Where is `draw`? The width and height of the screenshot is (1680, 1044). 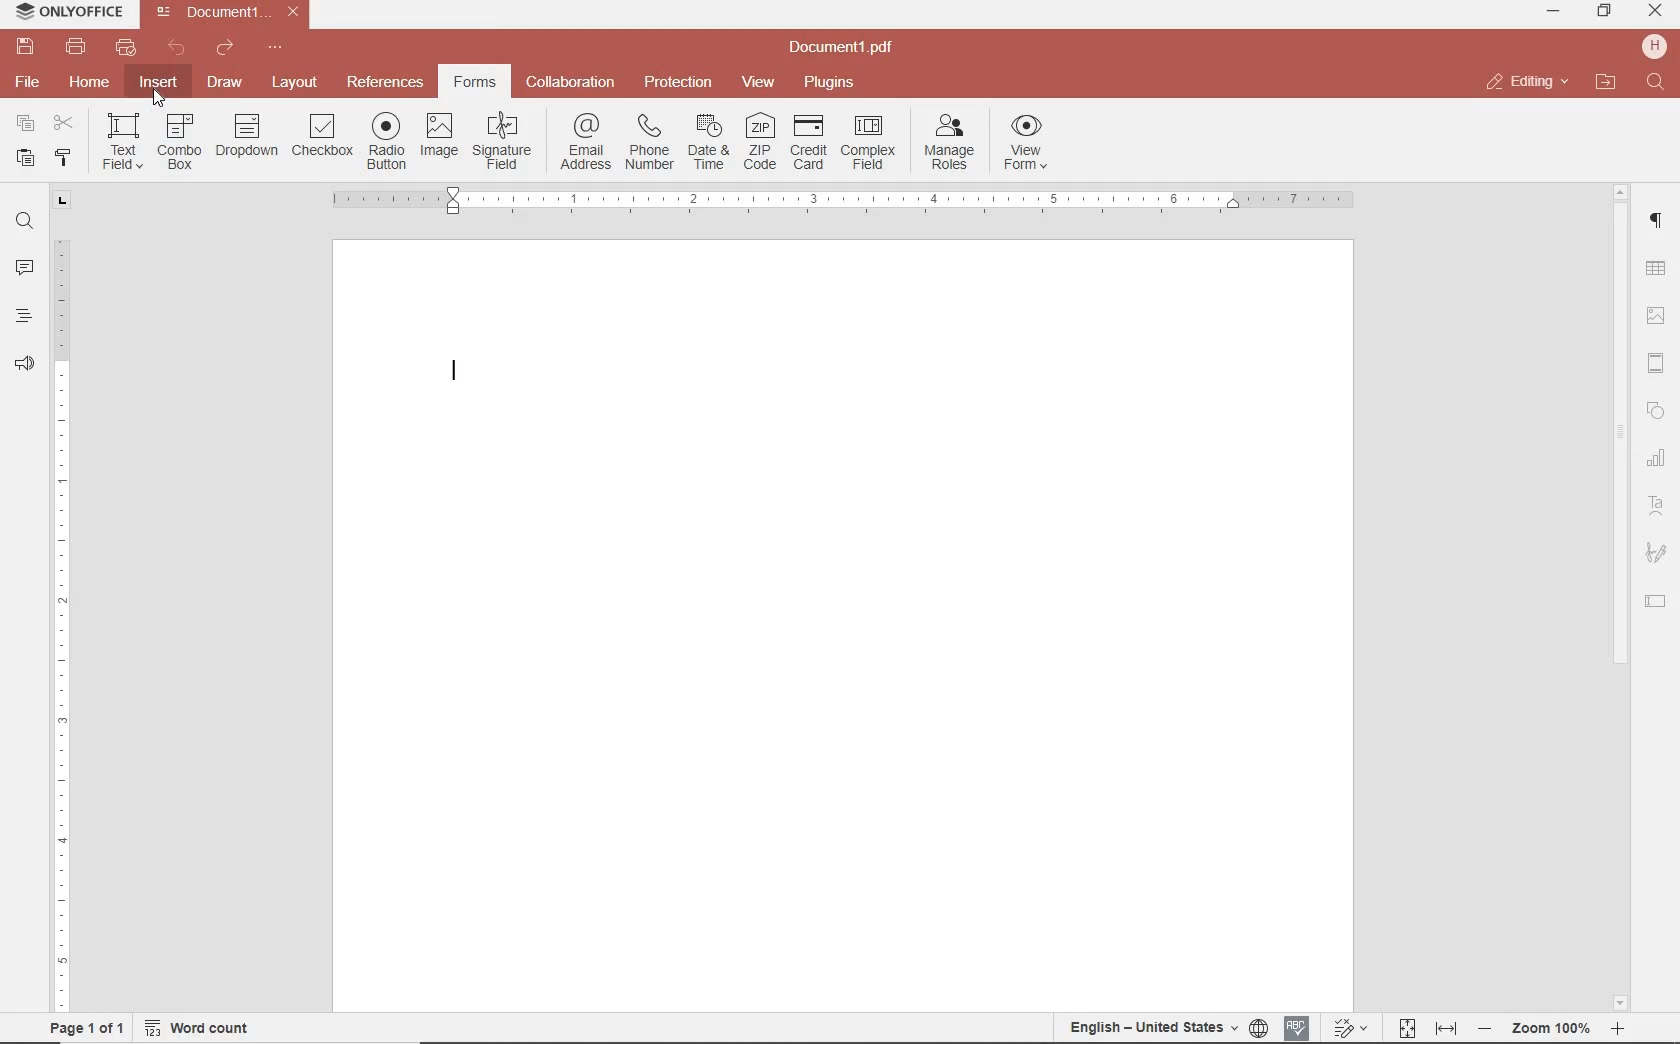
draw is located at coordinates (226, 81).